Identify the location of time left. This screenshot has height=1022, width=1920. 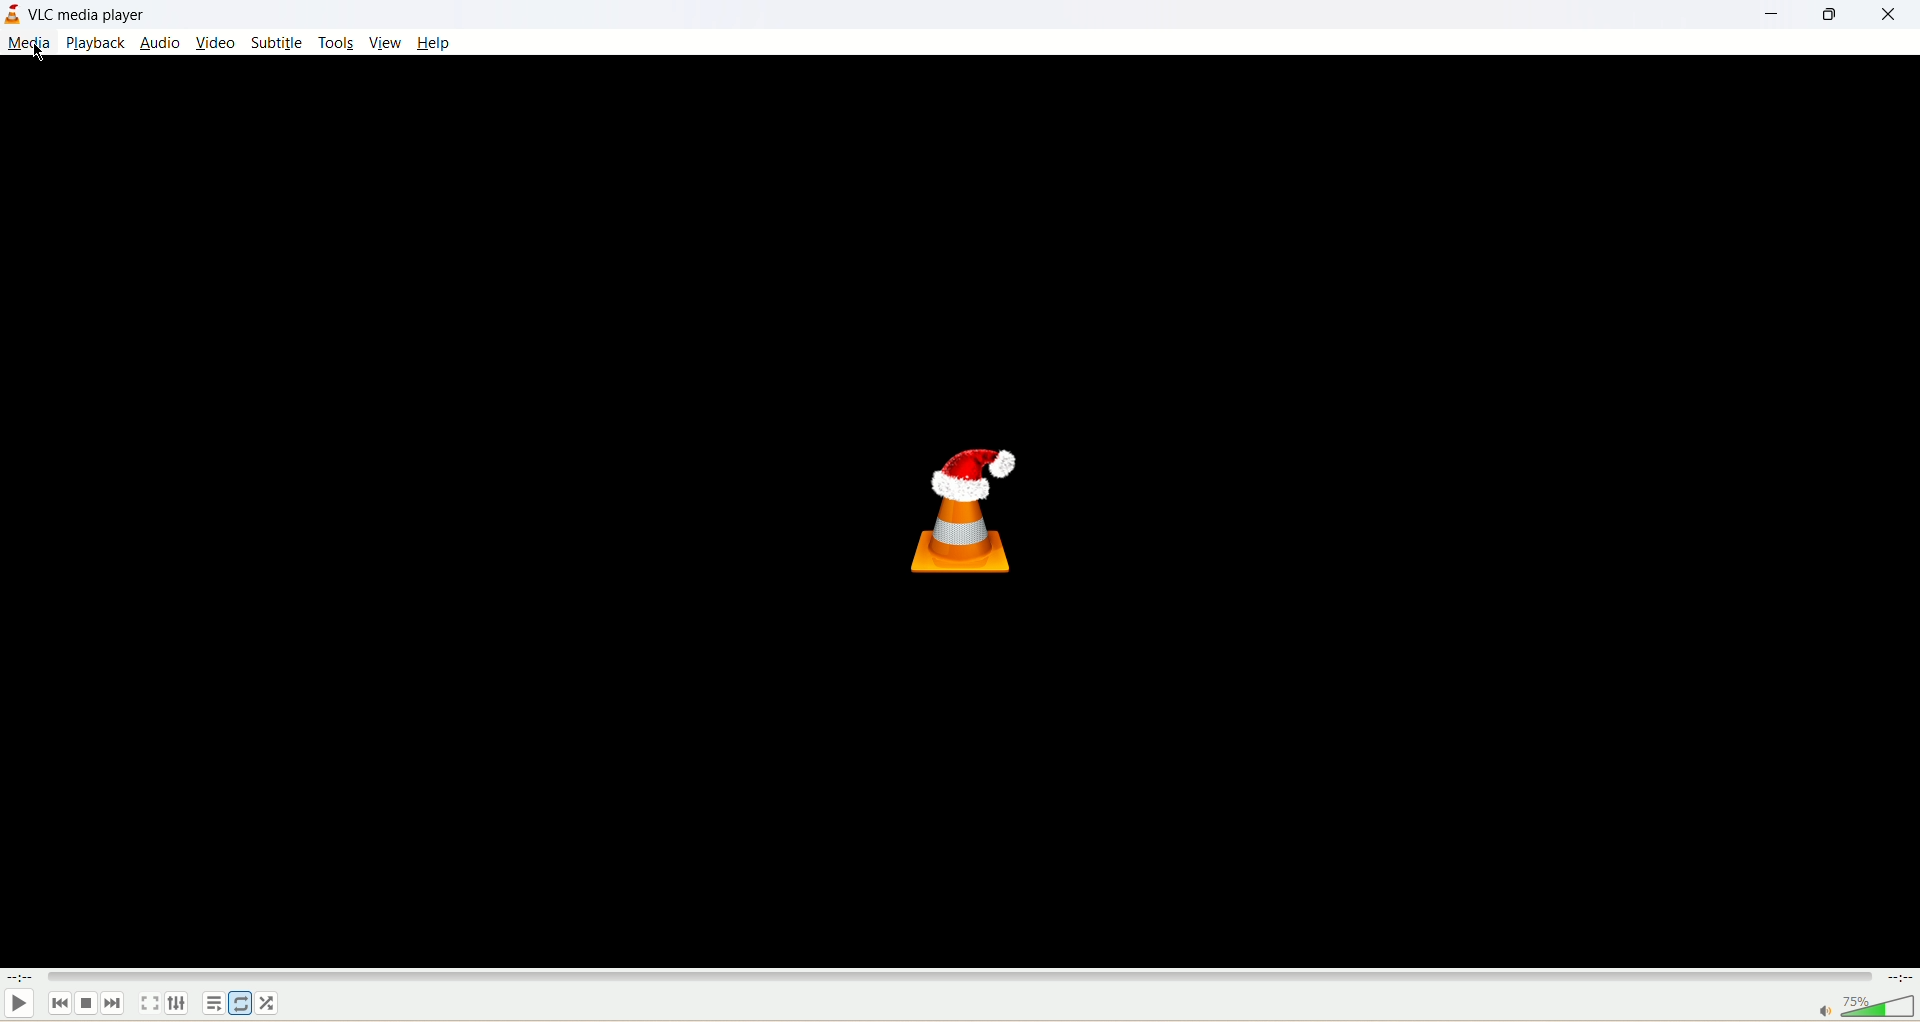
(1900, 978).